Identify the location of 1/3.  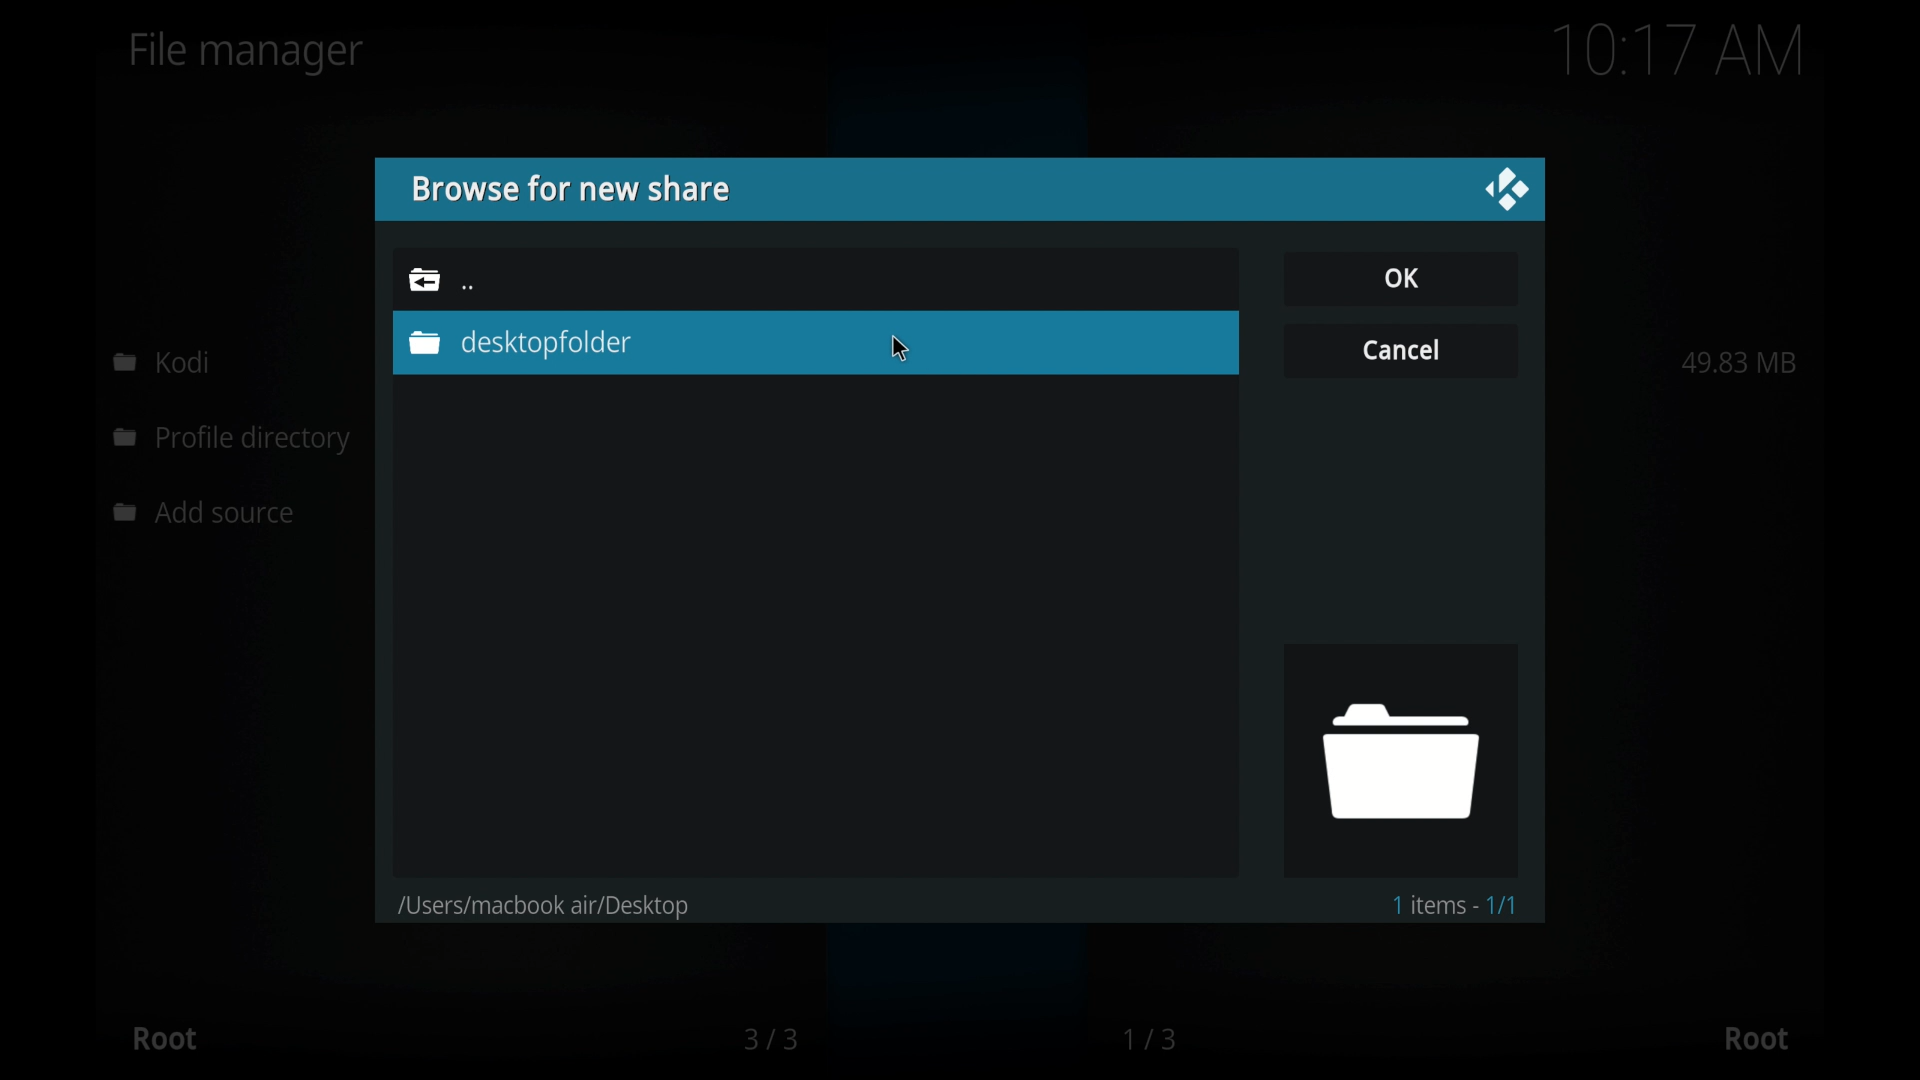
(1152, 1039).